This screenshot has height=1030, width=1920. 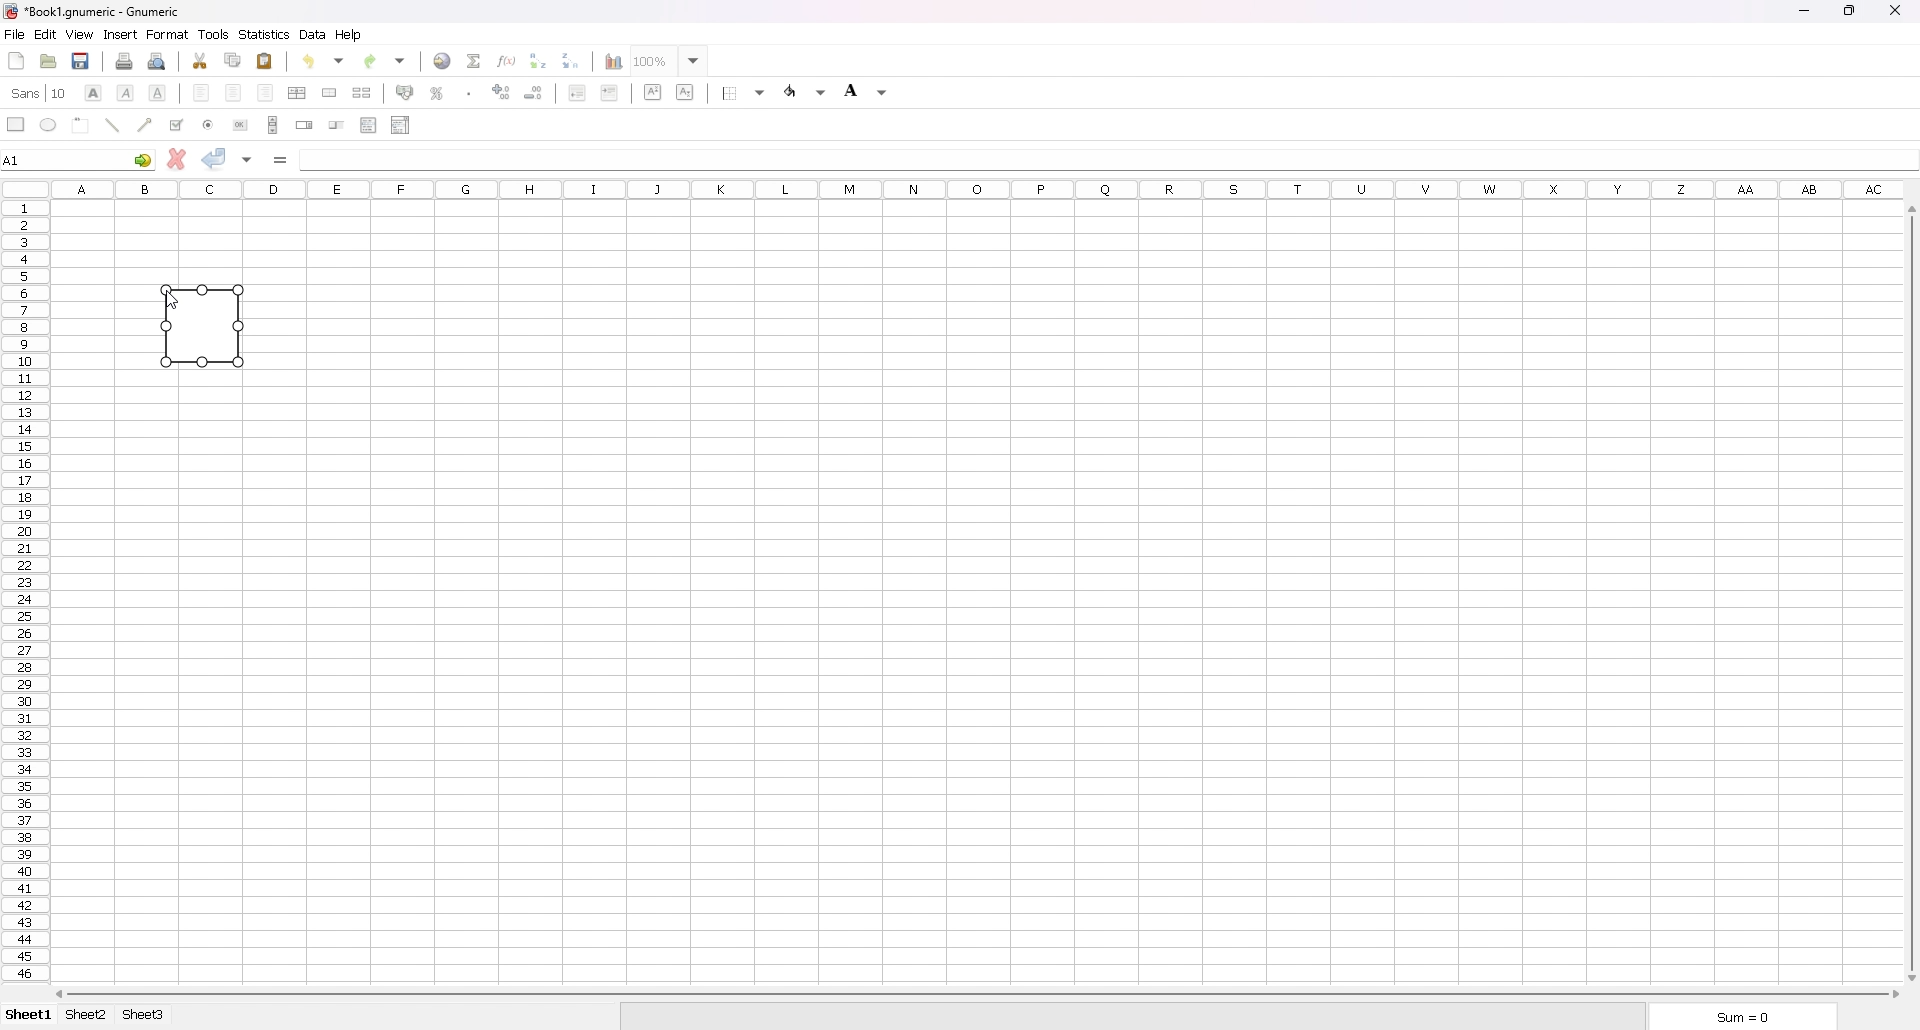 What do you see at coordinates (88, 1015) in the screenshot?
I see `sheet 2` at bounding box center [88, 1015].